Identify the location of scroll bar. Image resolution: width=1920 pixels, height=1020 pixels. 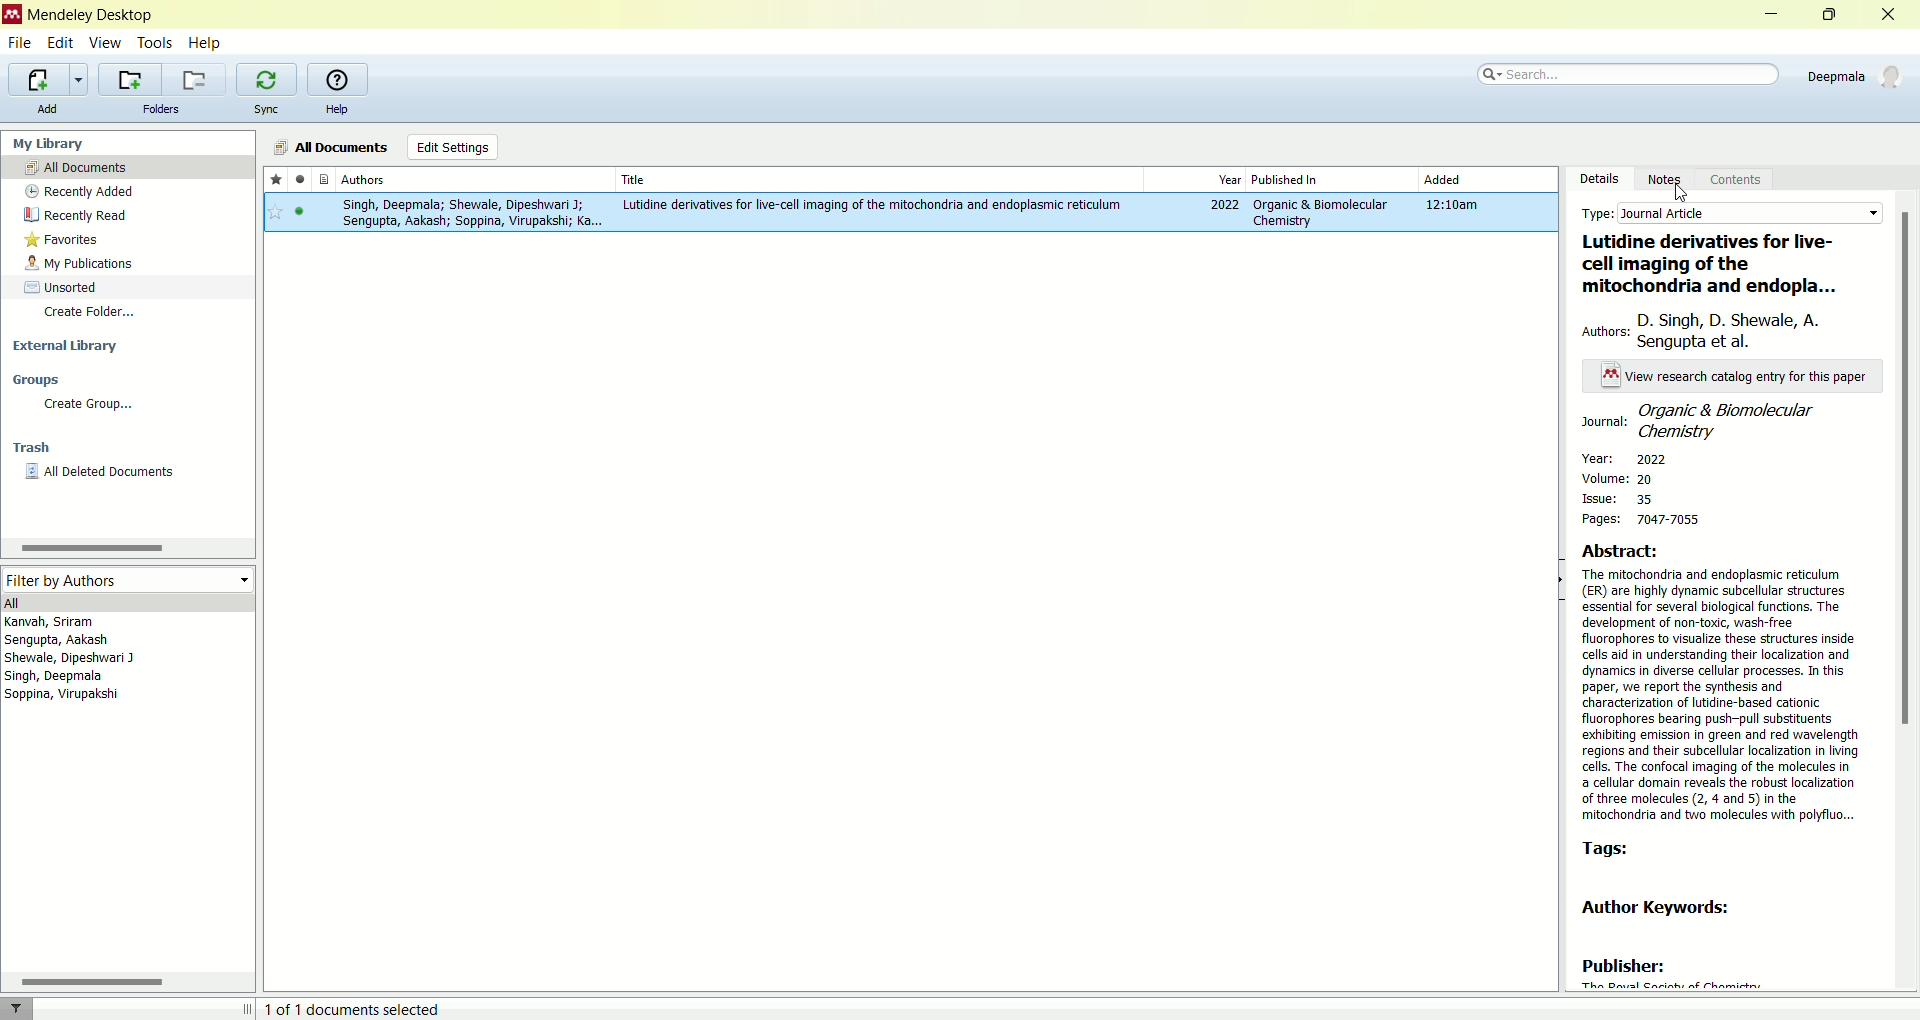
(125, 981).